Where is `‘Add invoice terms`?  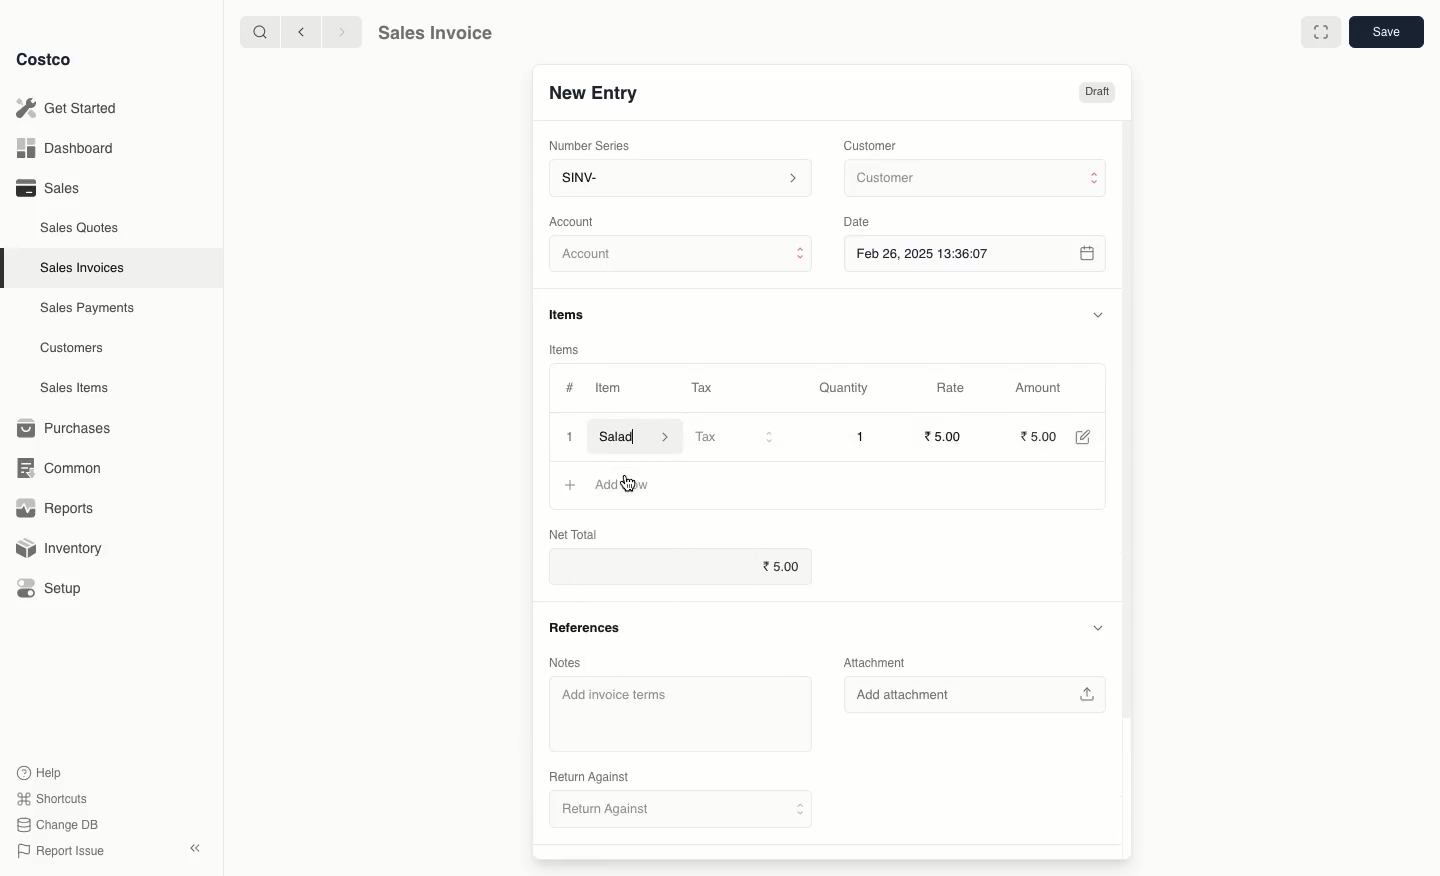 ‘Add invoice terms is located at coordinates (676, 712).